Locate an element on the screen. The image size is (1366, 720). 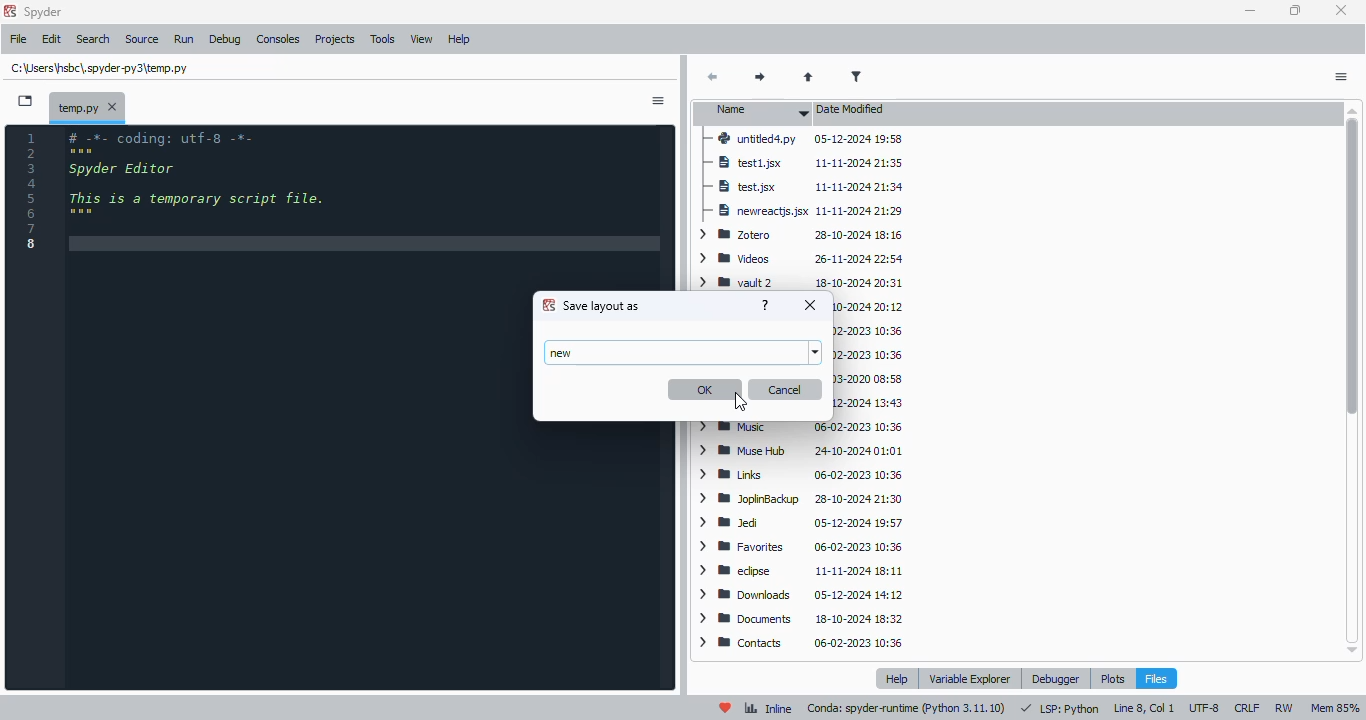
Zotero is located at coordinates (801, 234).